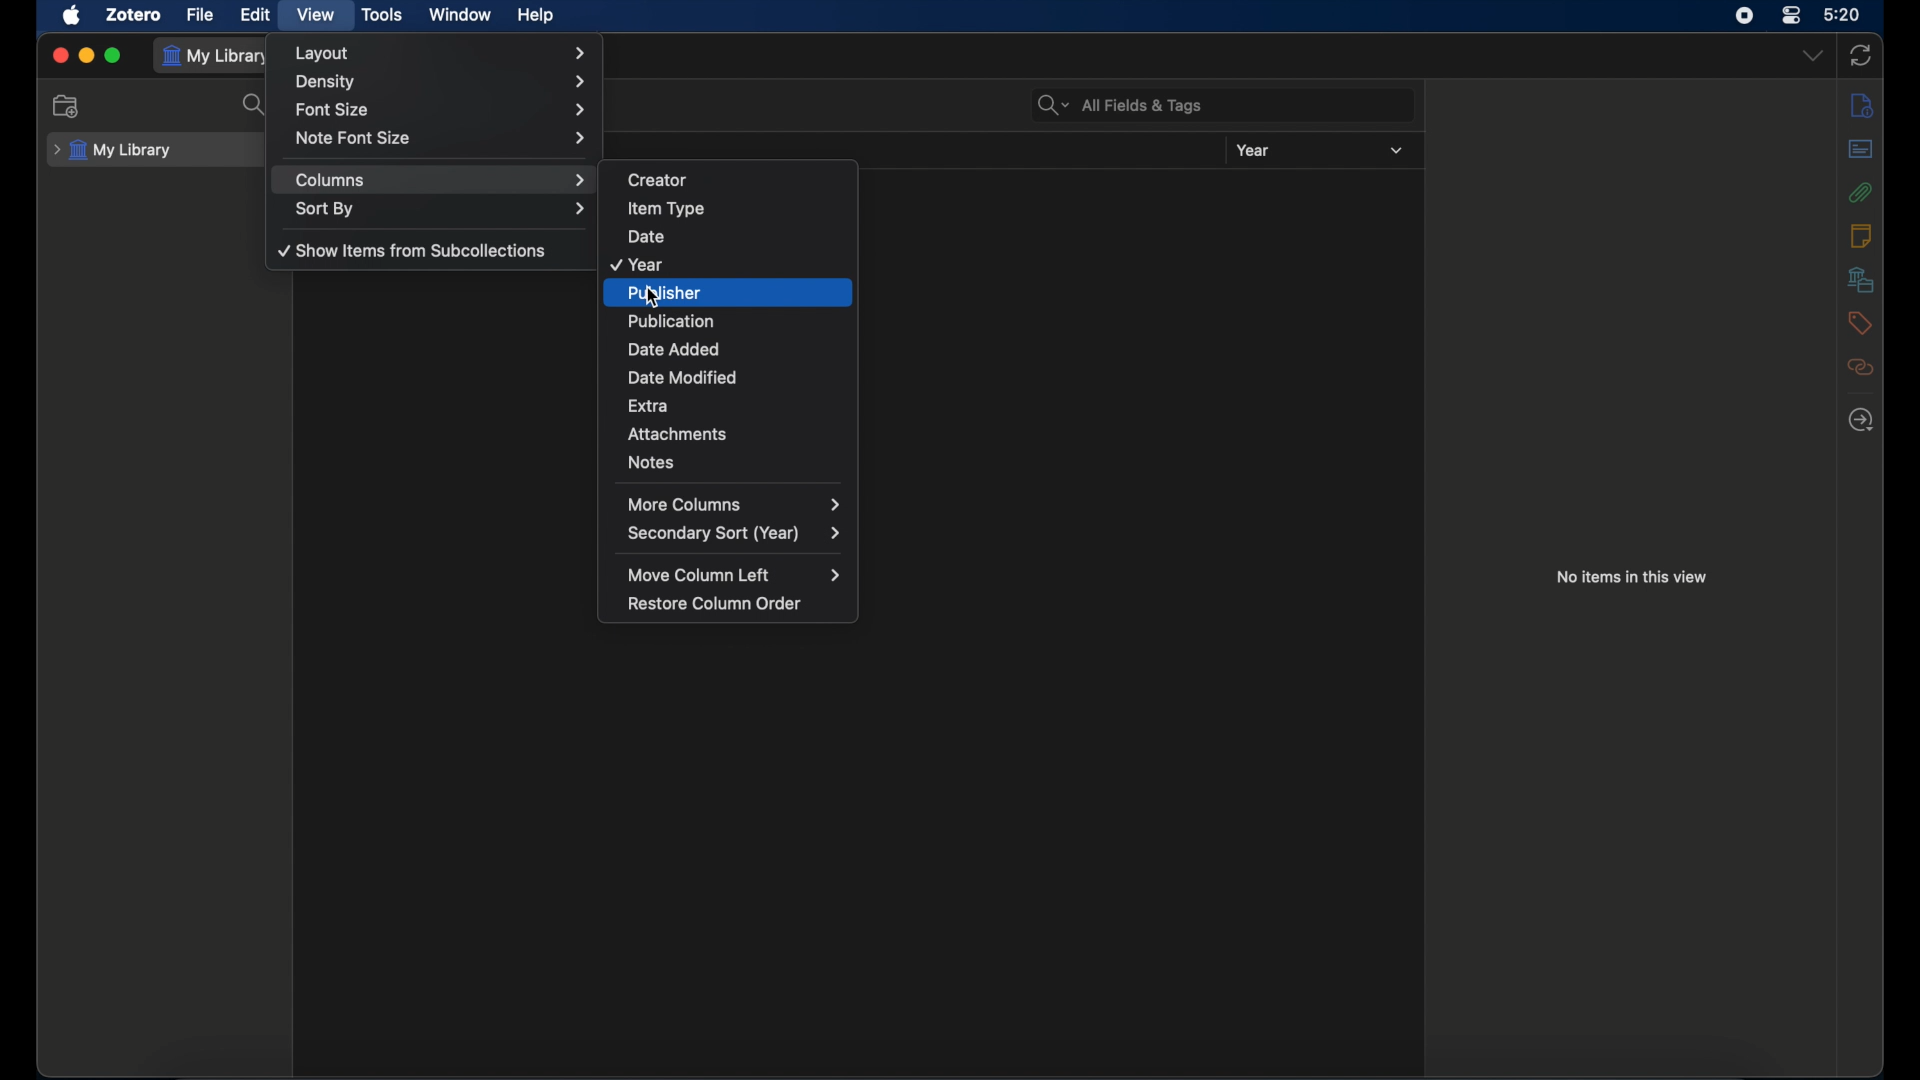  Describe the element at coordinates (382, 14) in the screenshot. I see `tools` at that location.